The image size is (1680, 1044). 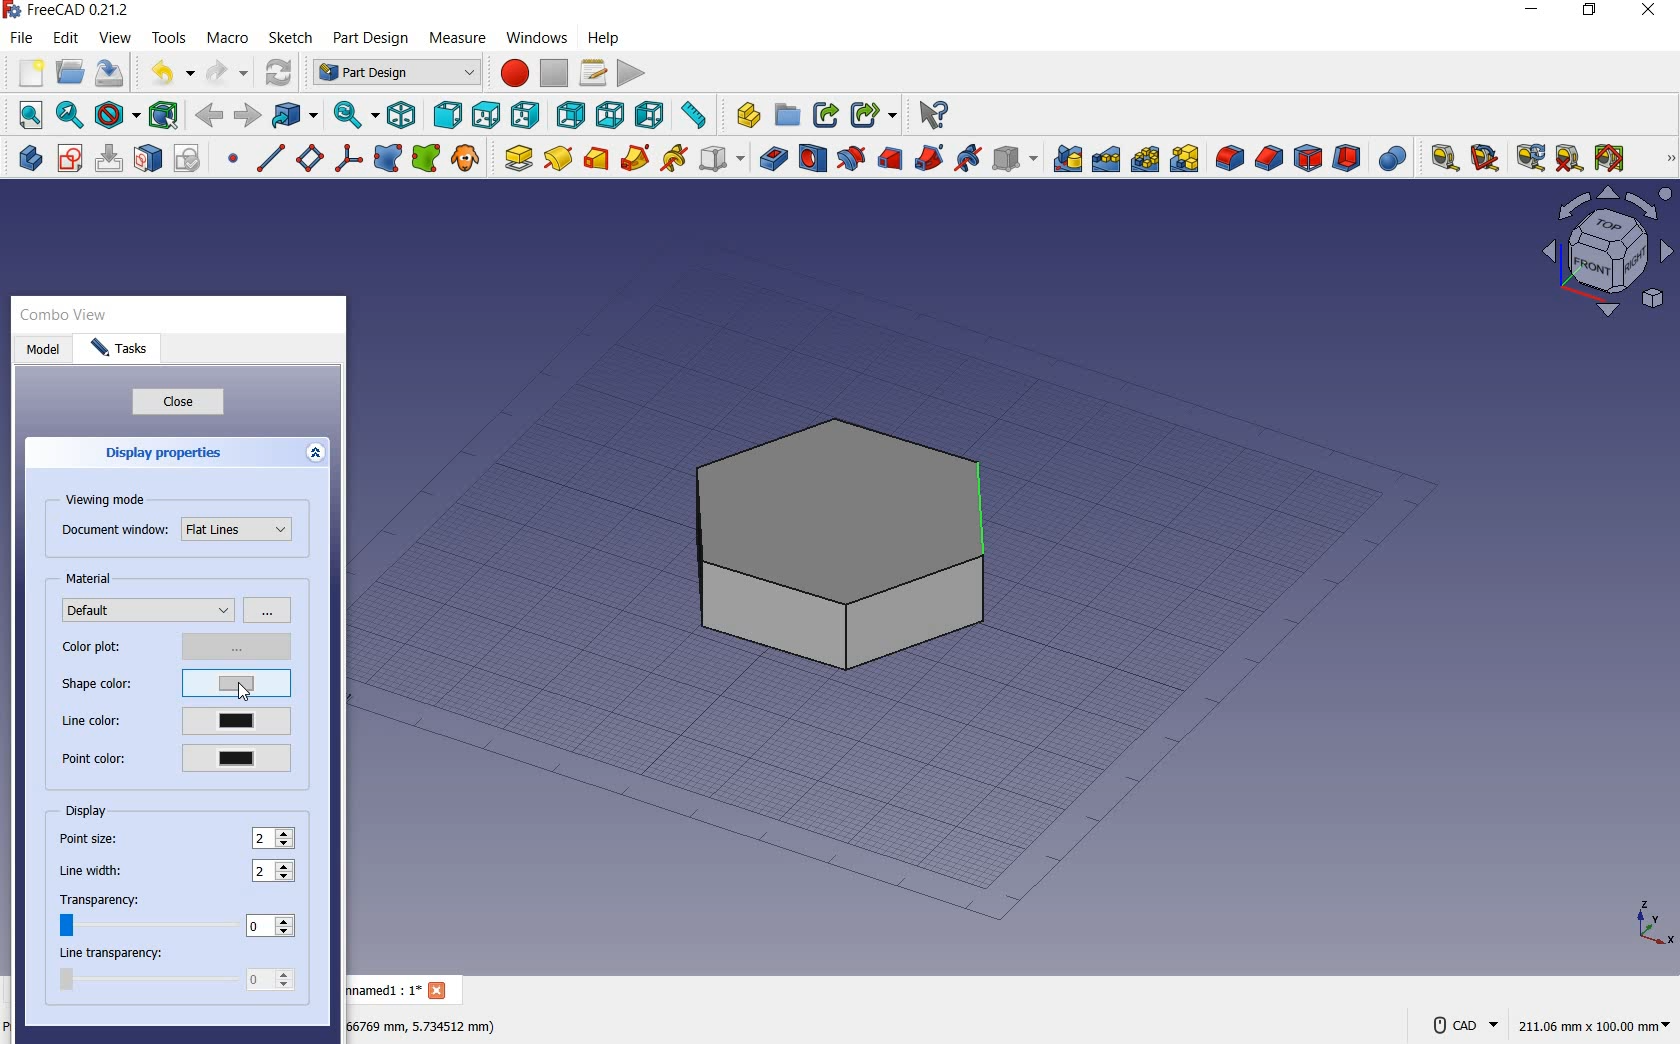 What do you see at coordinates (148, 609) in the screenshot?
I see `default` at bounding box center [148, 609].